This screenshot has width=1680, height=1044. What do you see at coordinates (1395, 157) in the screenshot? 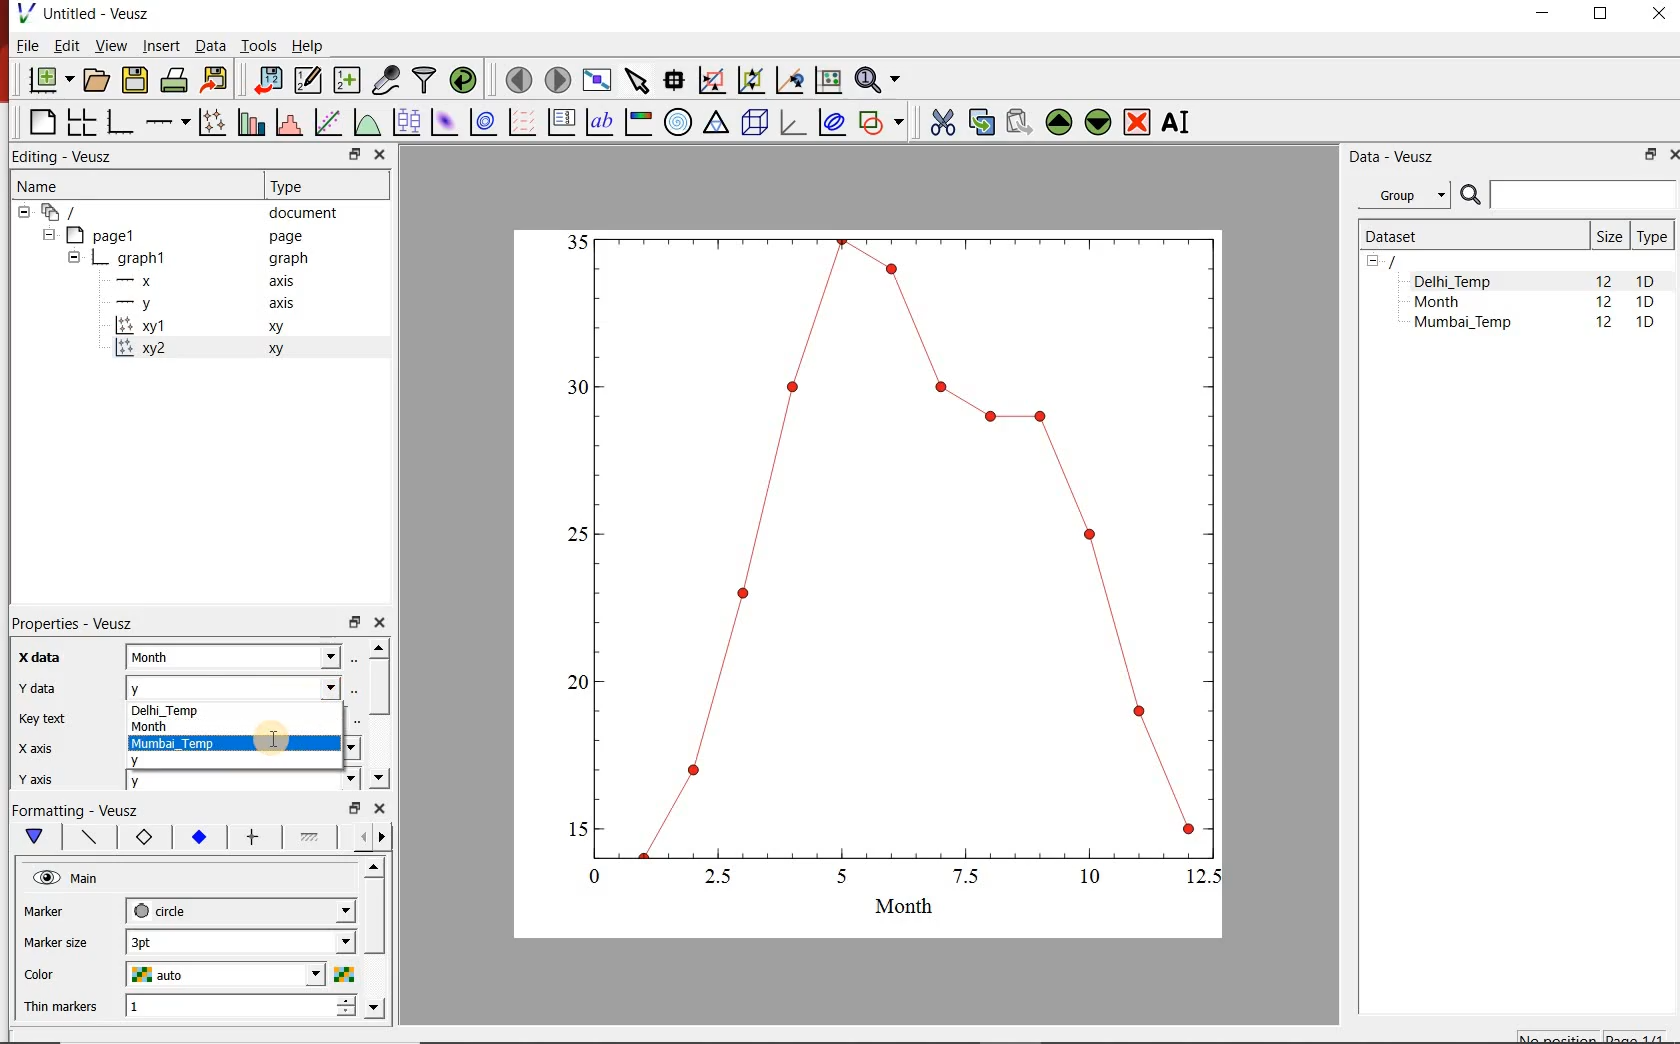
I see `Data - Veusz` at bounding box center [1395, 157].